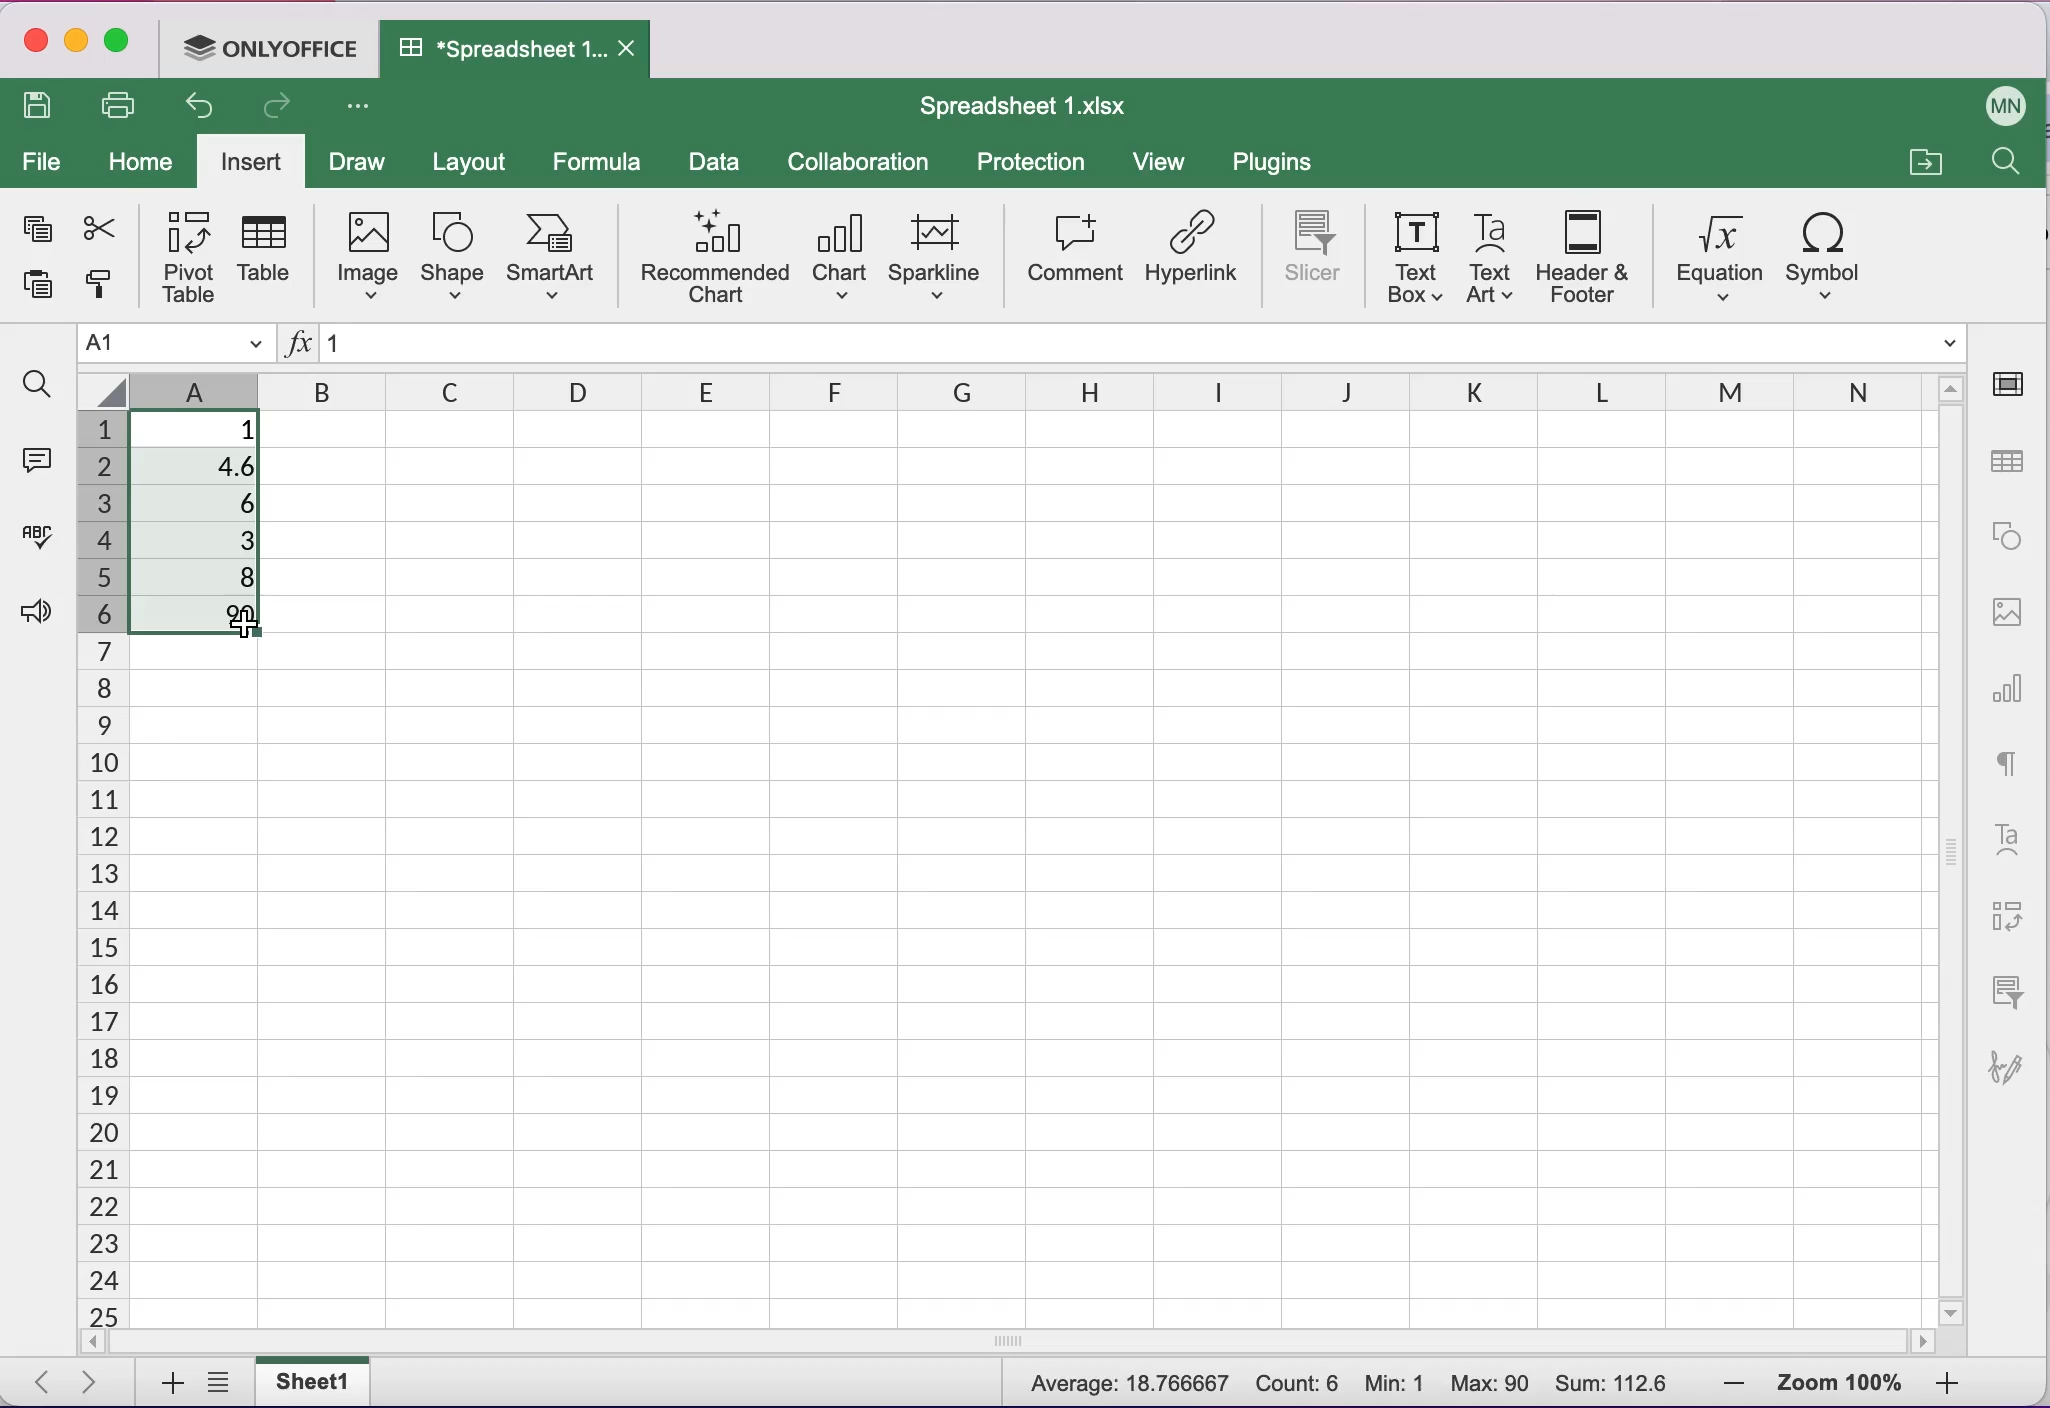 The image size is (2050, 1408). What do you see at coordinates (37, 387) in the screenshot?
I see `find` at bounding box center [37, 387].